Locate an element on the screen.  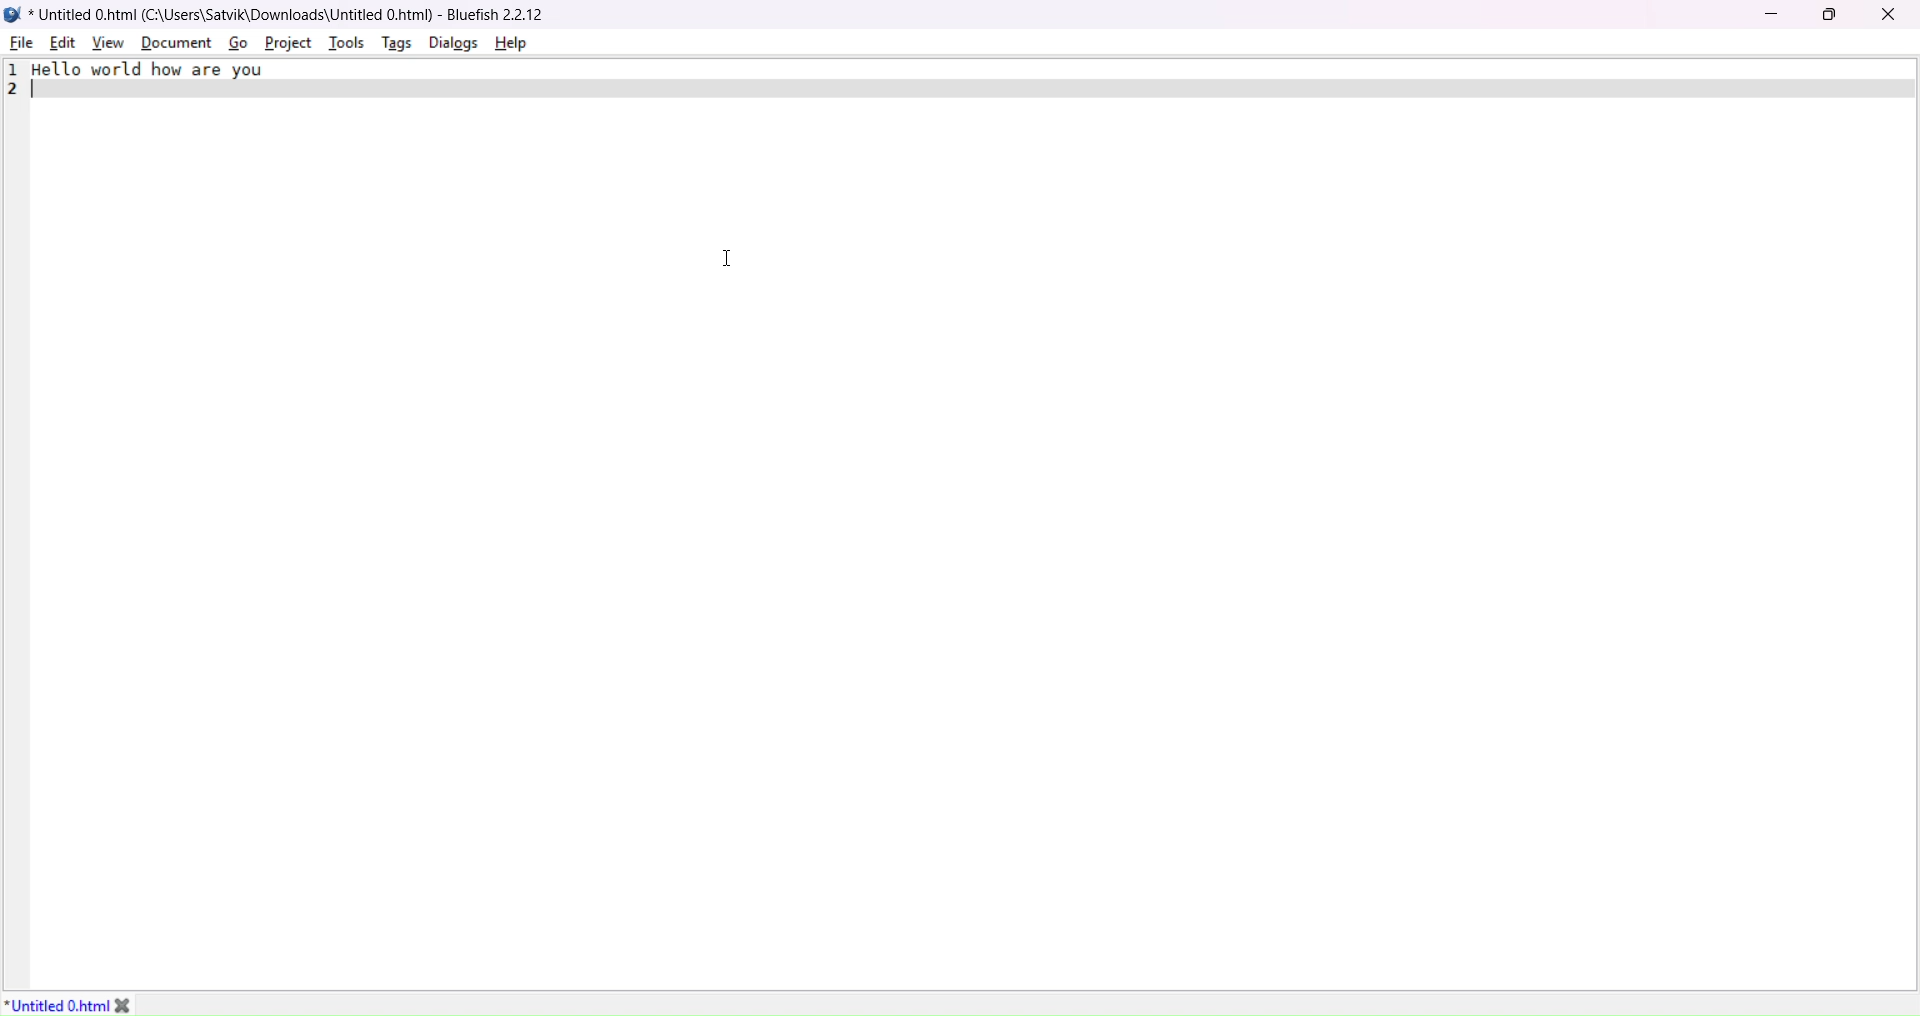
go is located at coordinates (236, 42).